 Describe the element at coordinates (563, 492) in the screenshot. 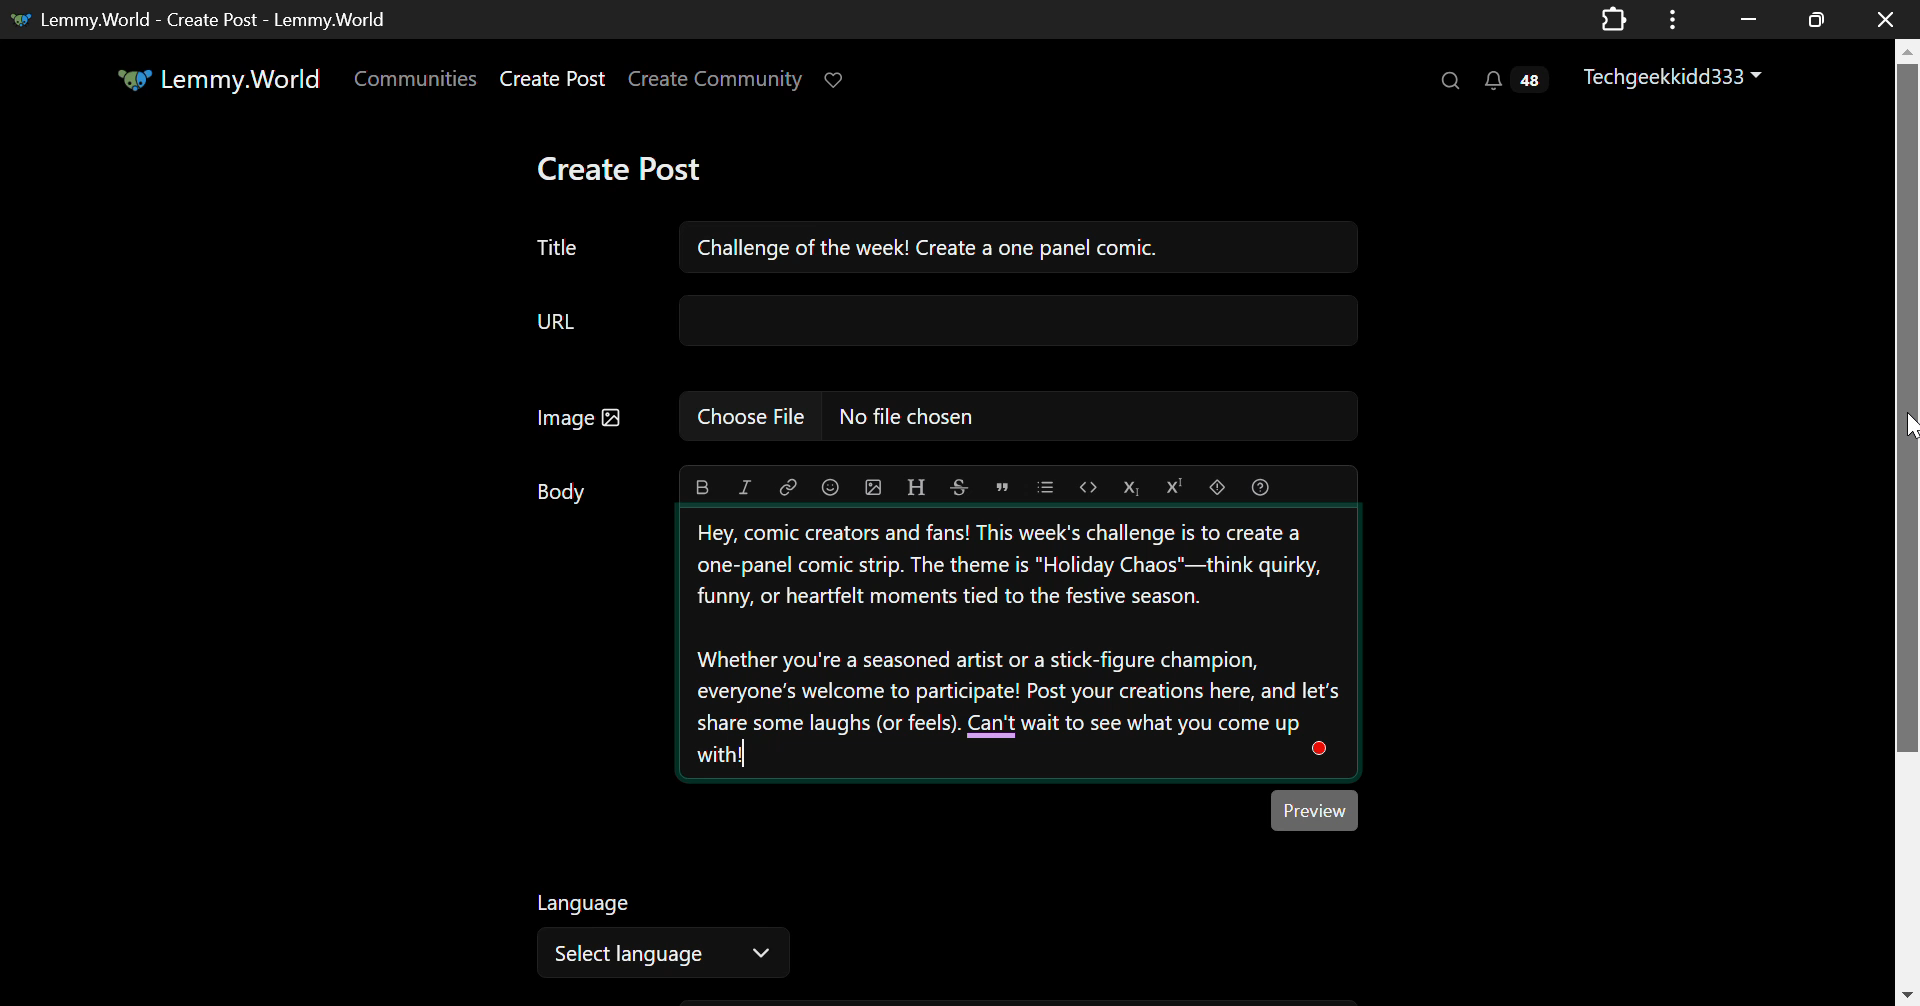

I see `Body` at that location.